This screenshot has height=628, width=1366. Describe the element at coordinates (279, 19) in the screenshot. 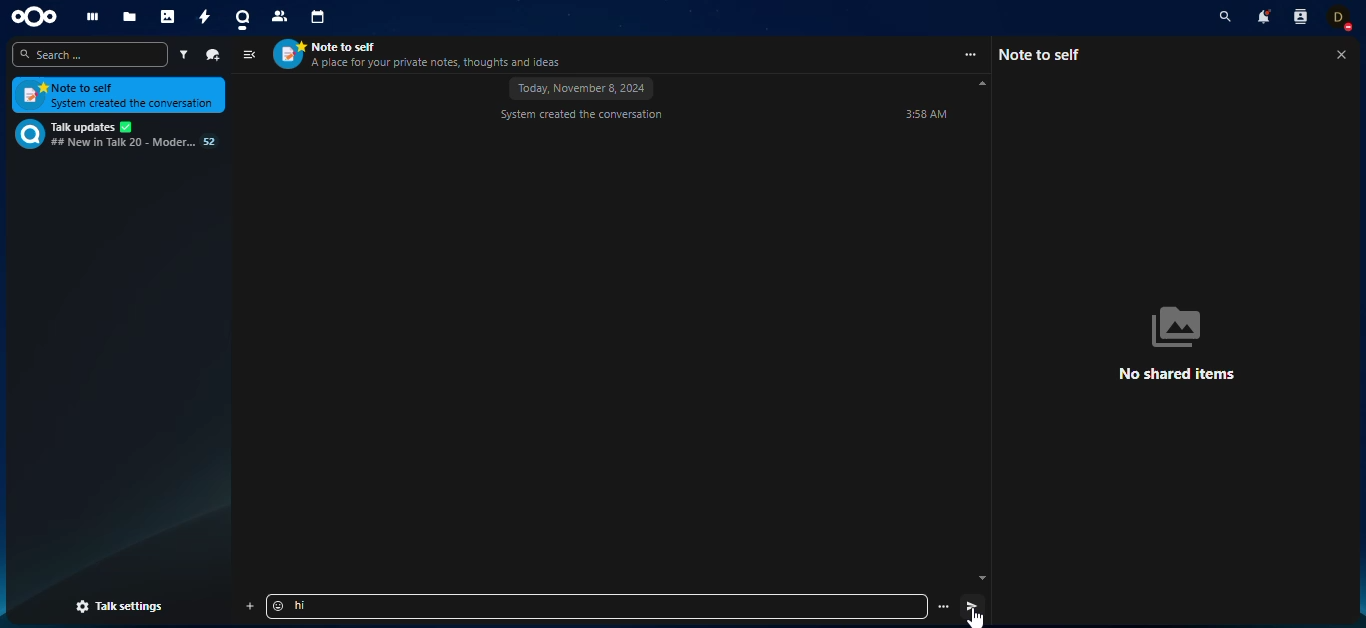

I see `contact` at that location.